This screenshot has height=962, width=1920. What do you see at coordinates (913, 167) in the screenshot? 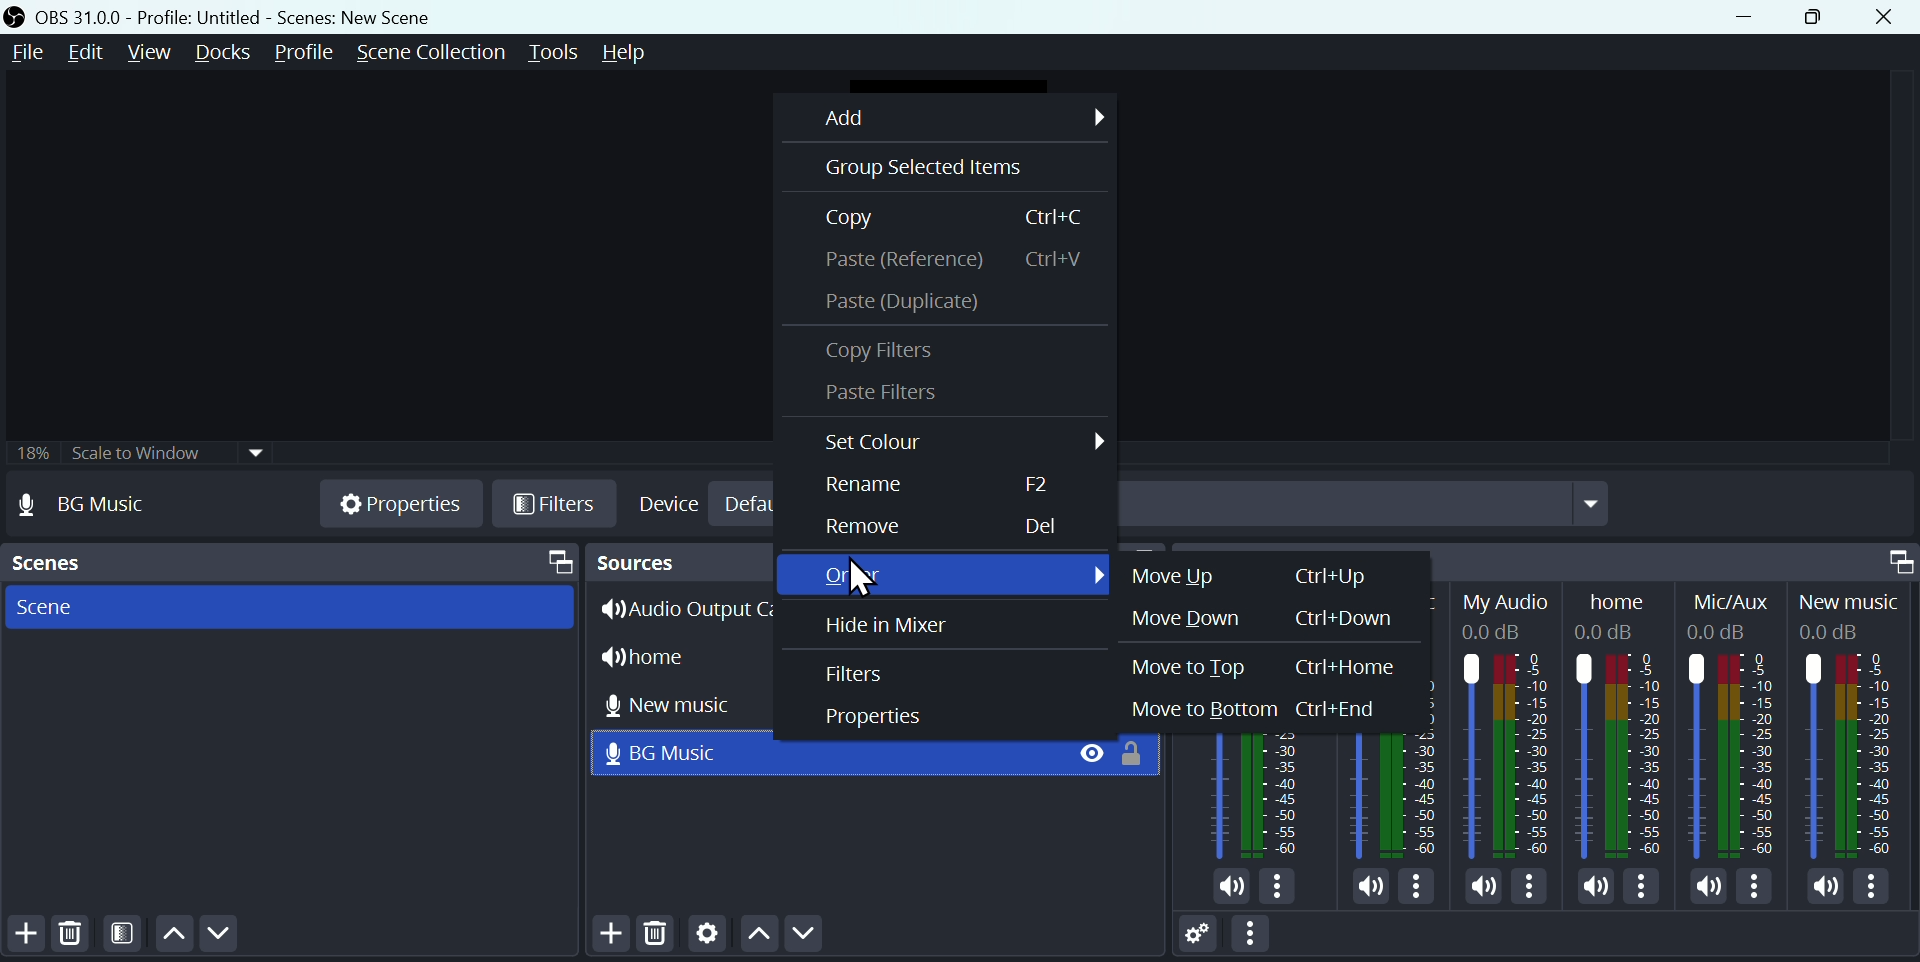
I see `Group selected items` at bounding box center [913, 167].